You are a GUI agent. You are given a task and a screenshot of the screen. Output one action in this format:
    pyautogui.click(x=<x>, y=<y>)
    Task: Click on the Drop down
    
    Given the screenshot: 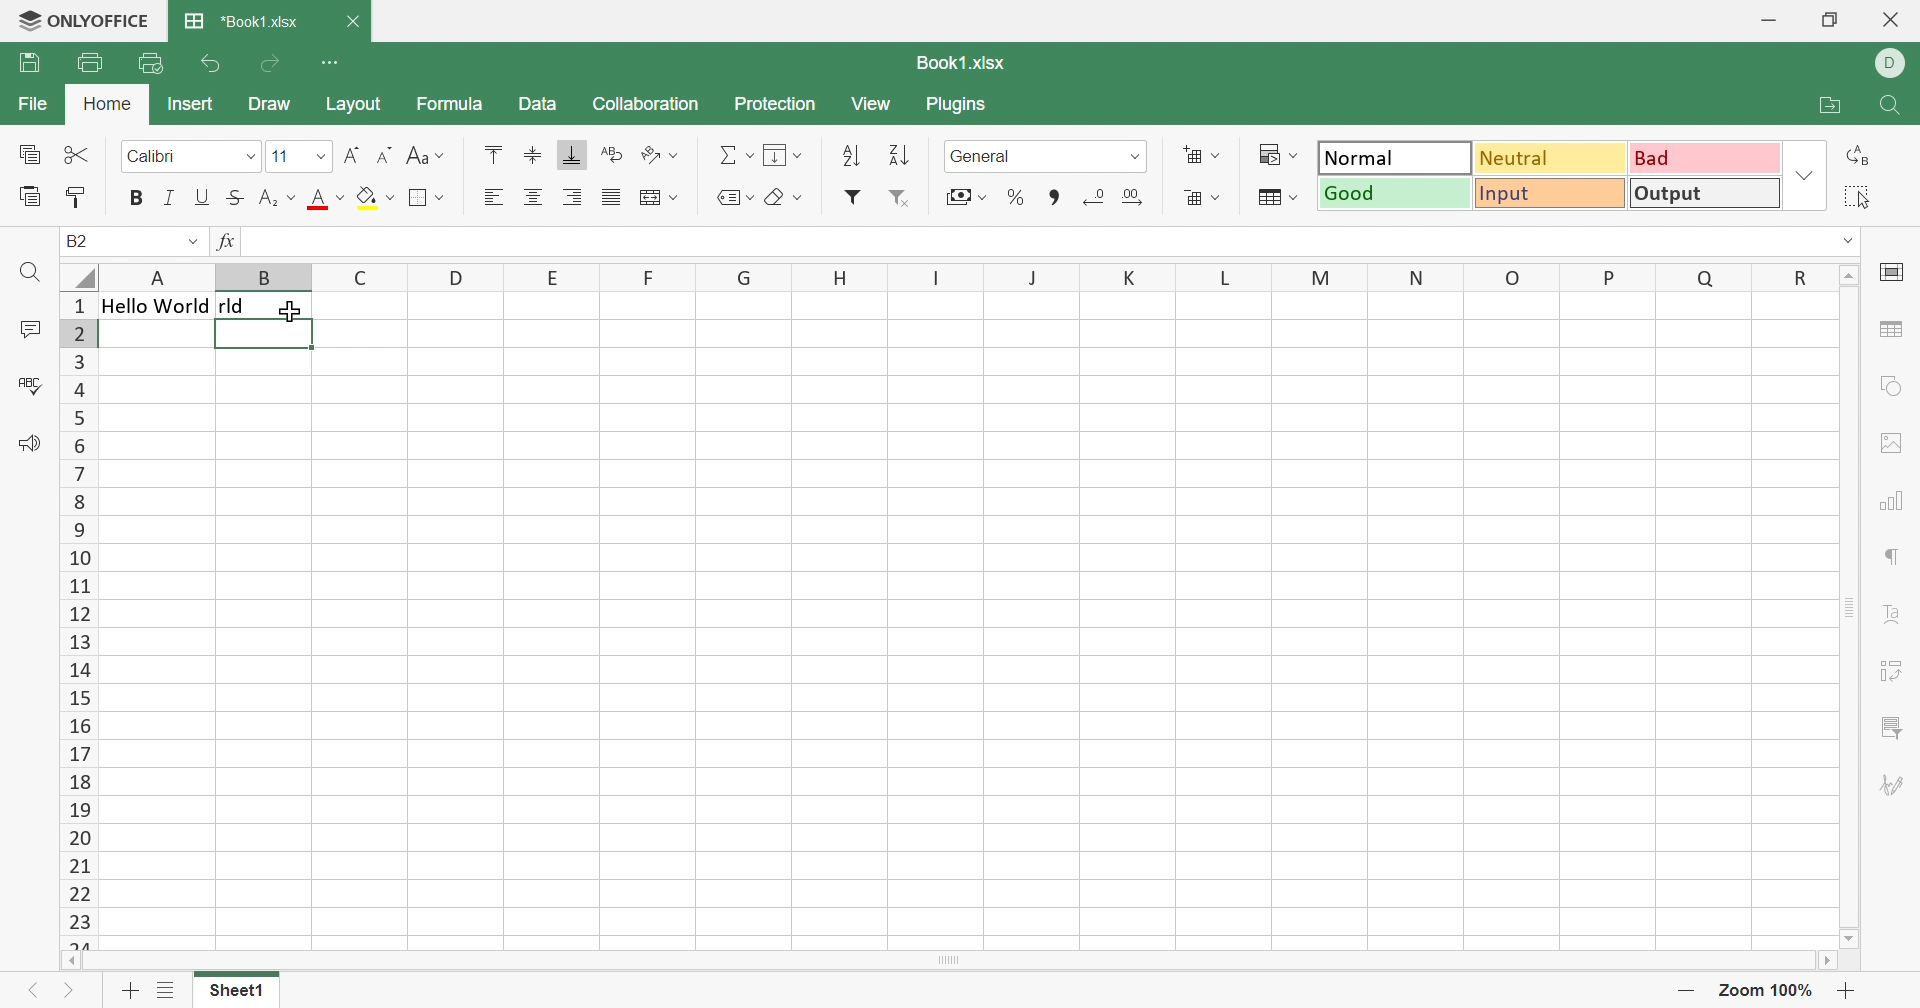 What is the action you would take?
    pyautogui.click(x=1848, y=244)
    